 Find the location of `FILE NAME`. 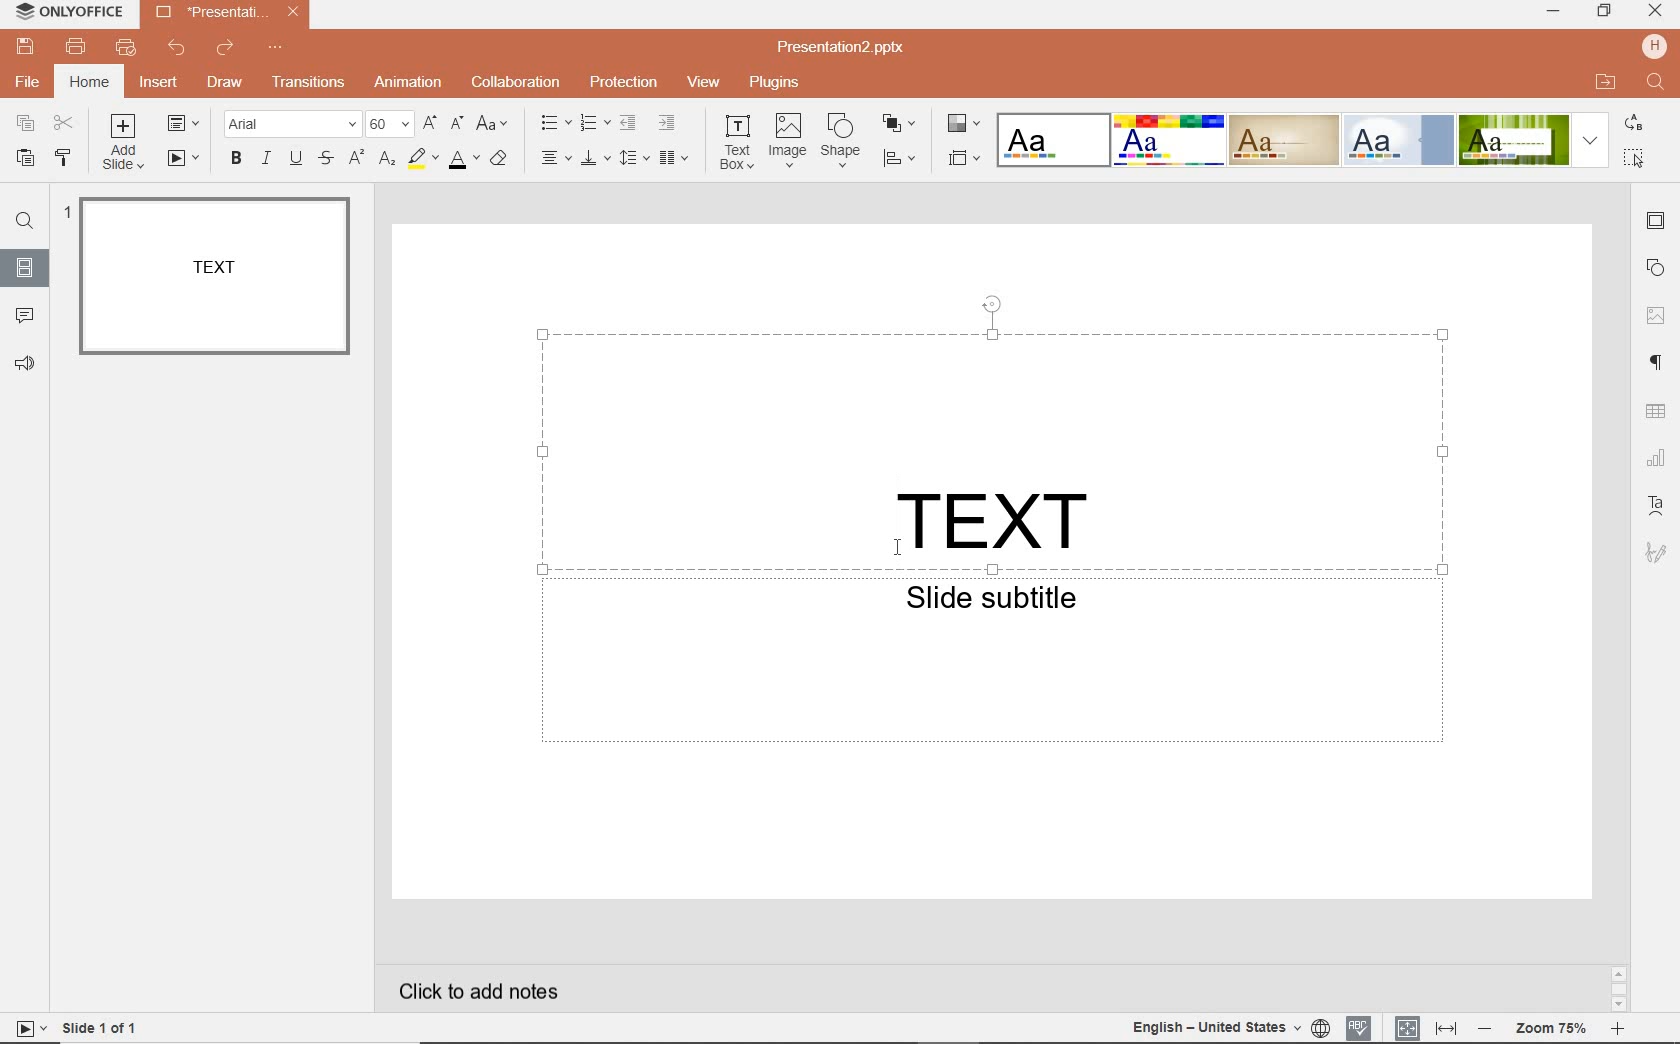

FILE NAME is located at coordinates (847, 47).